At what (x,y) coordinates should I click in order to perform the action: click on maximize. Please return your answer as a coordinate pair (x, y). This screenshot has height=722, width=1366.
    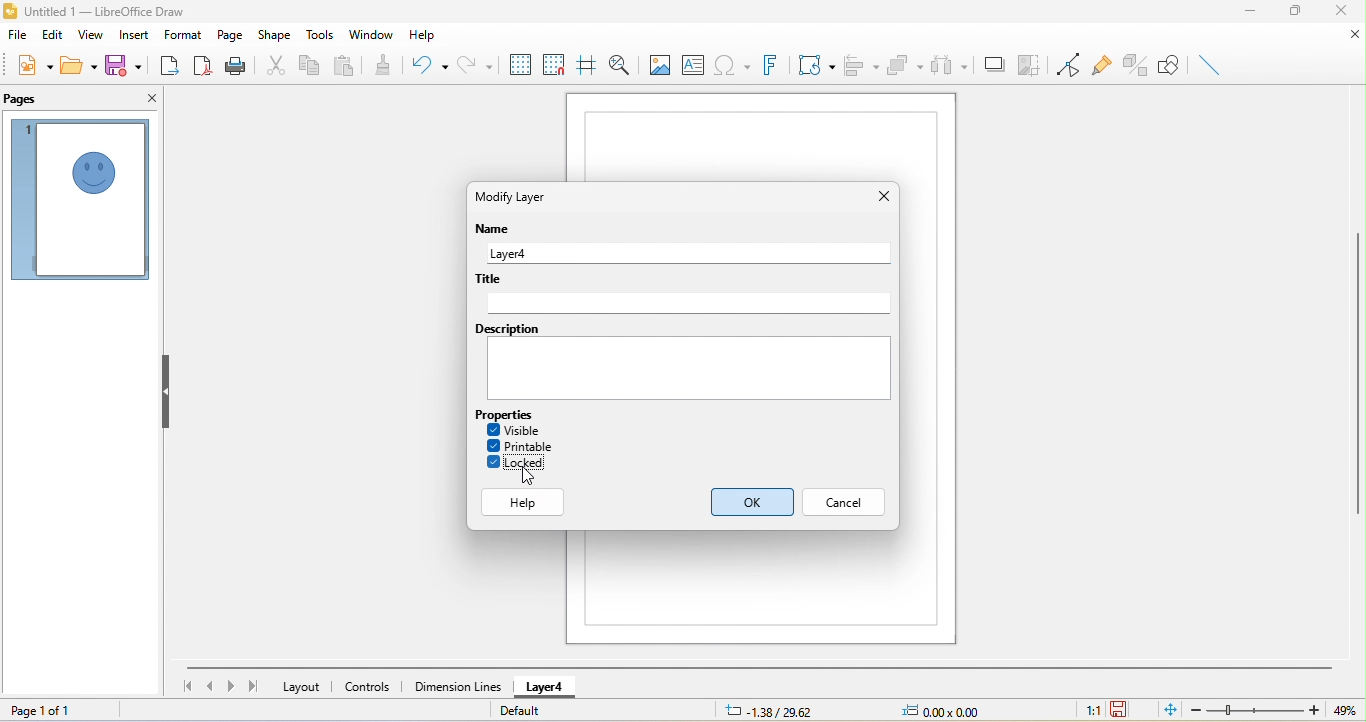
    Looking at the image, I should click on (1294, 14).